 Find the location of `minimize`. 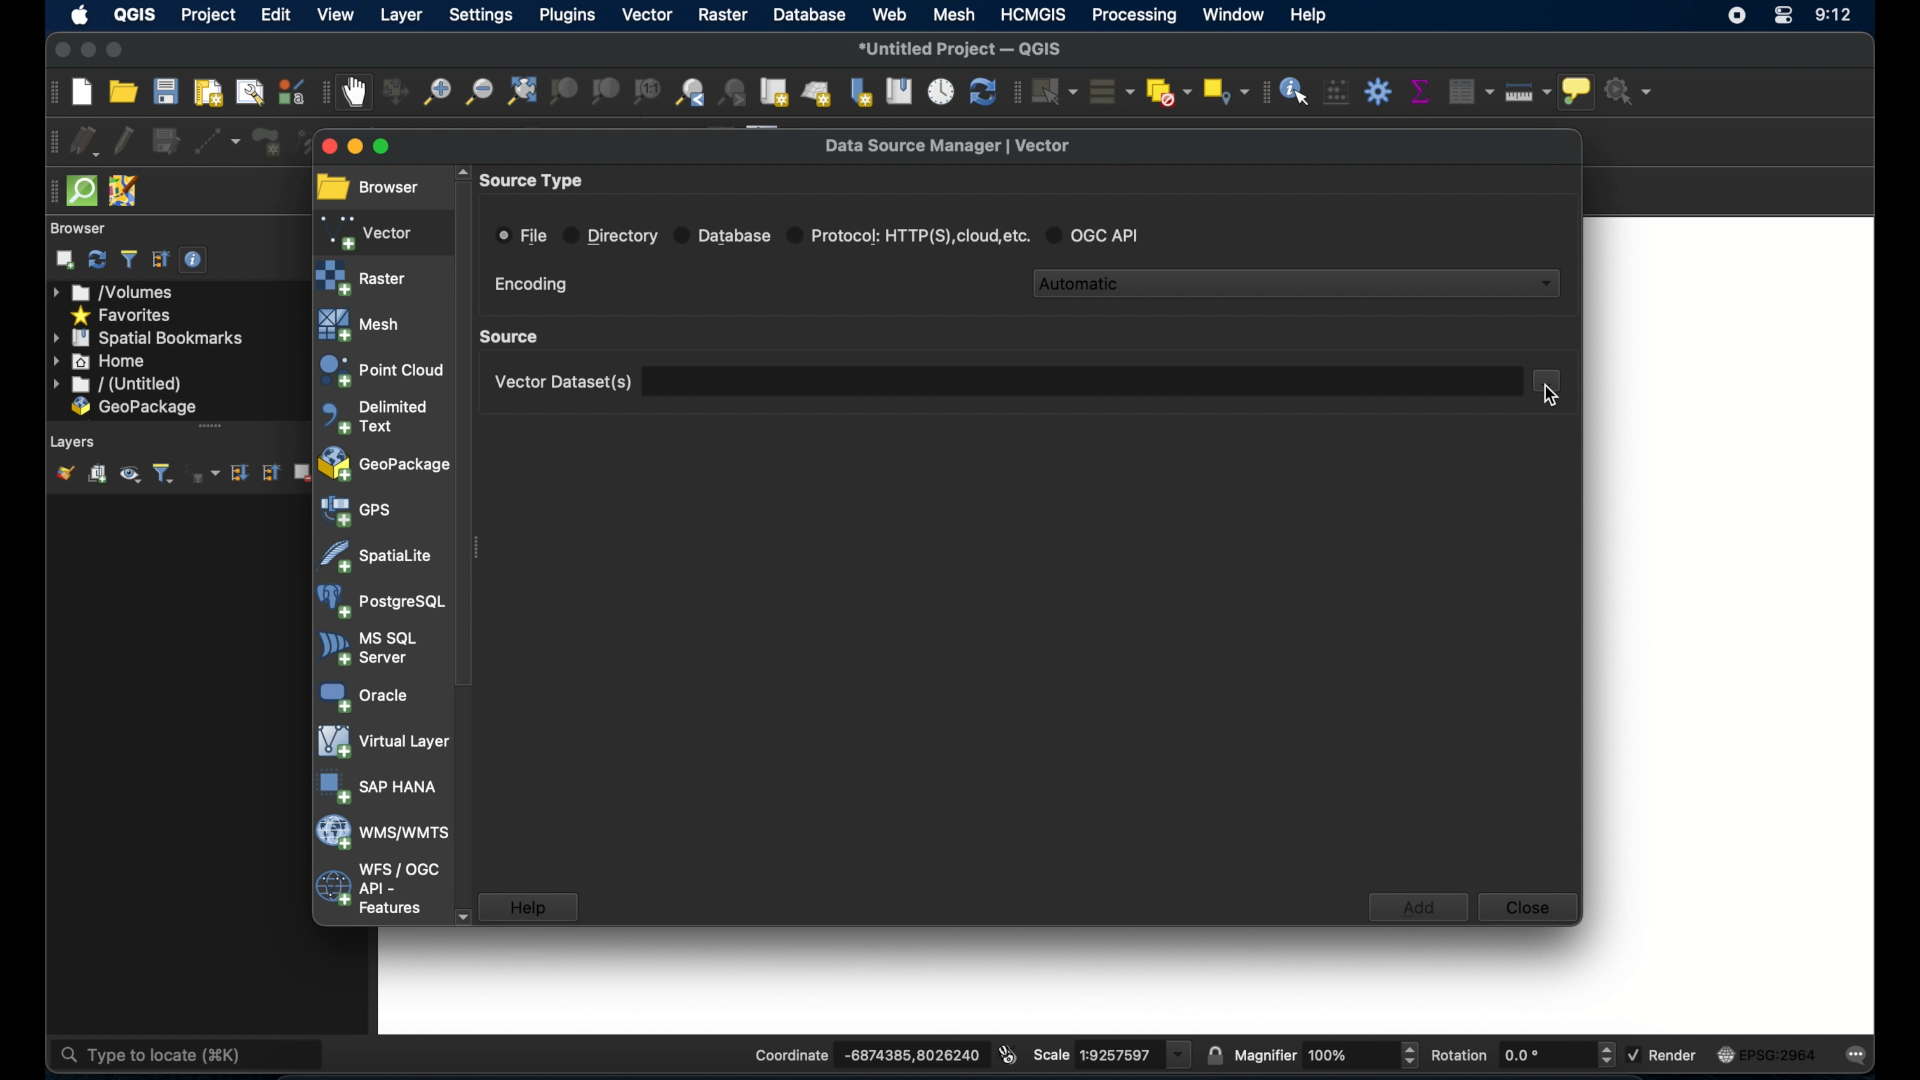

minimize is located at coordinates (88, 51).